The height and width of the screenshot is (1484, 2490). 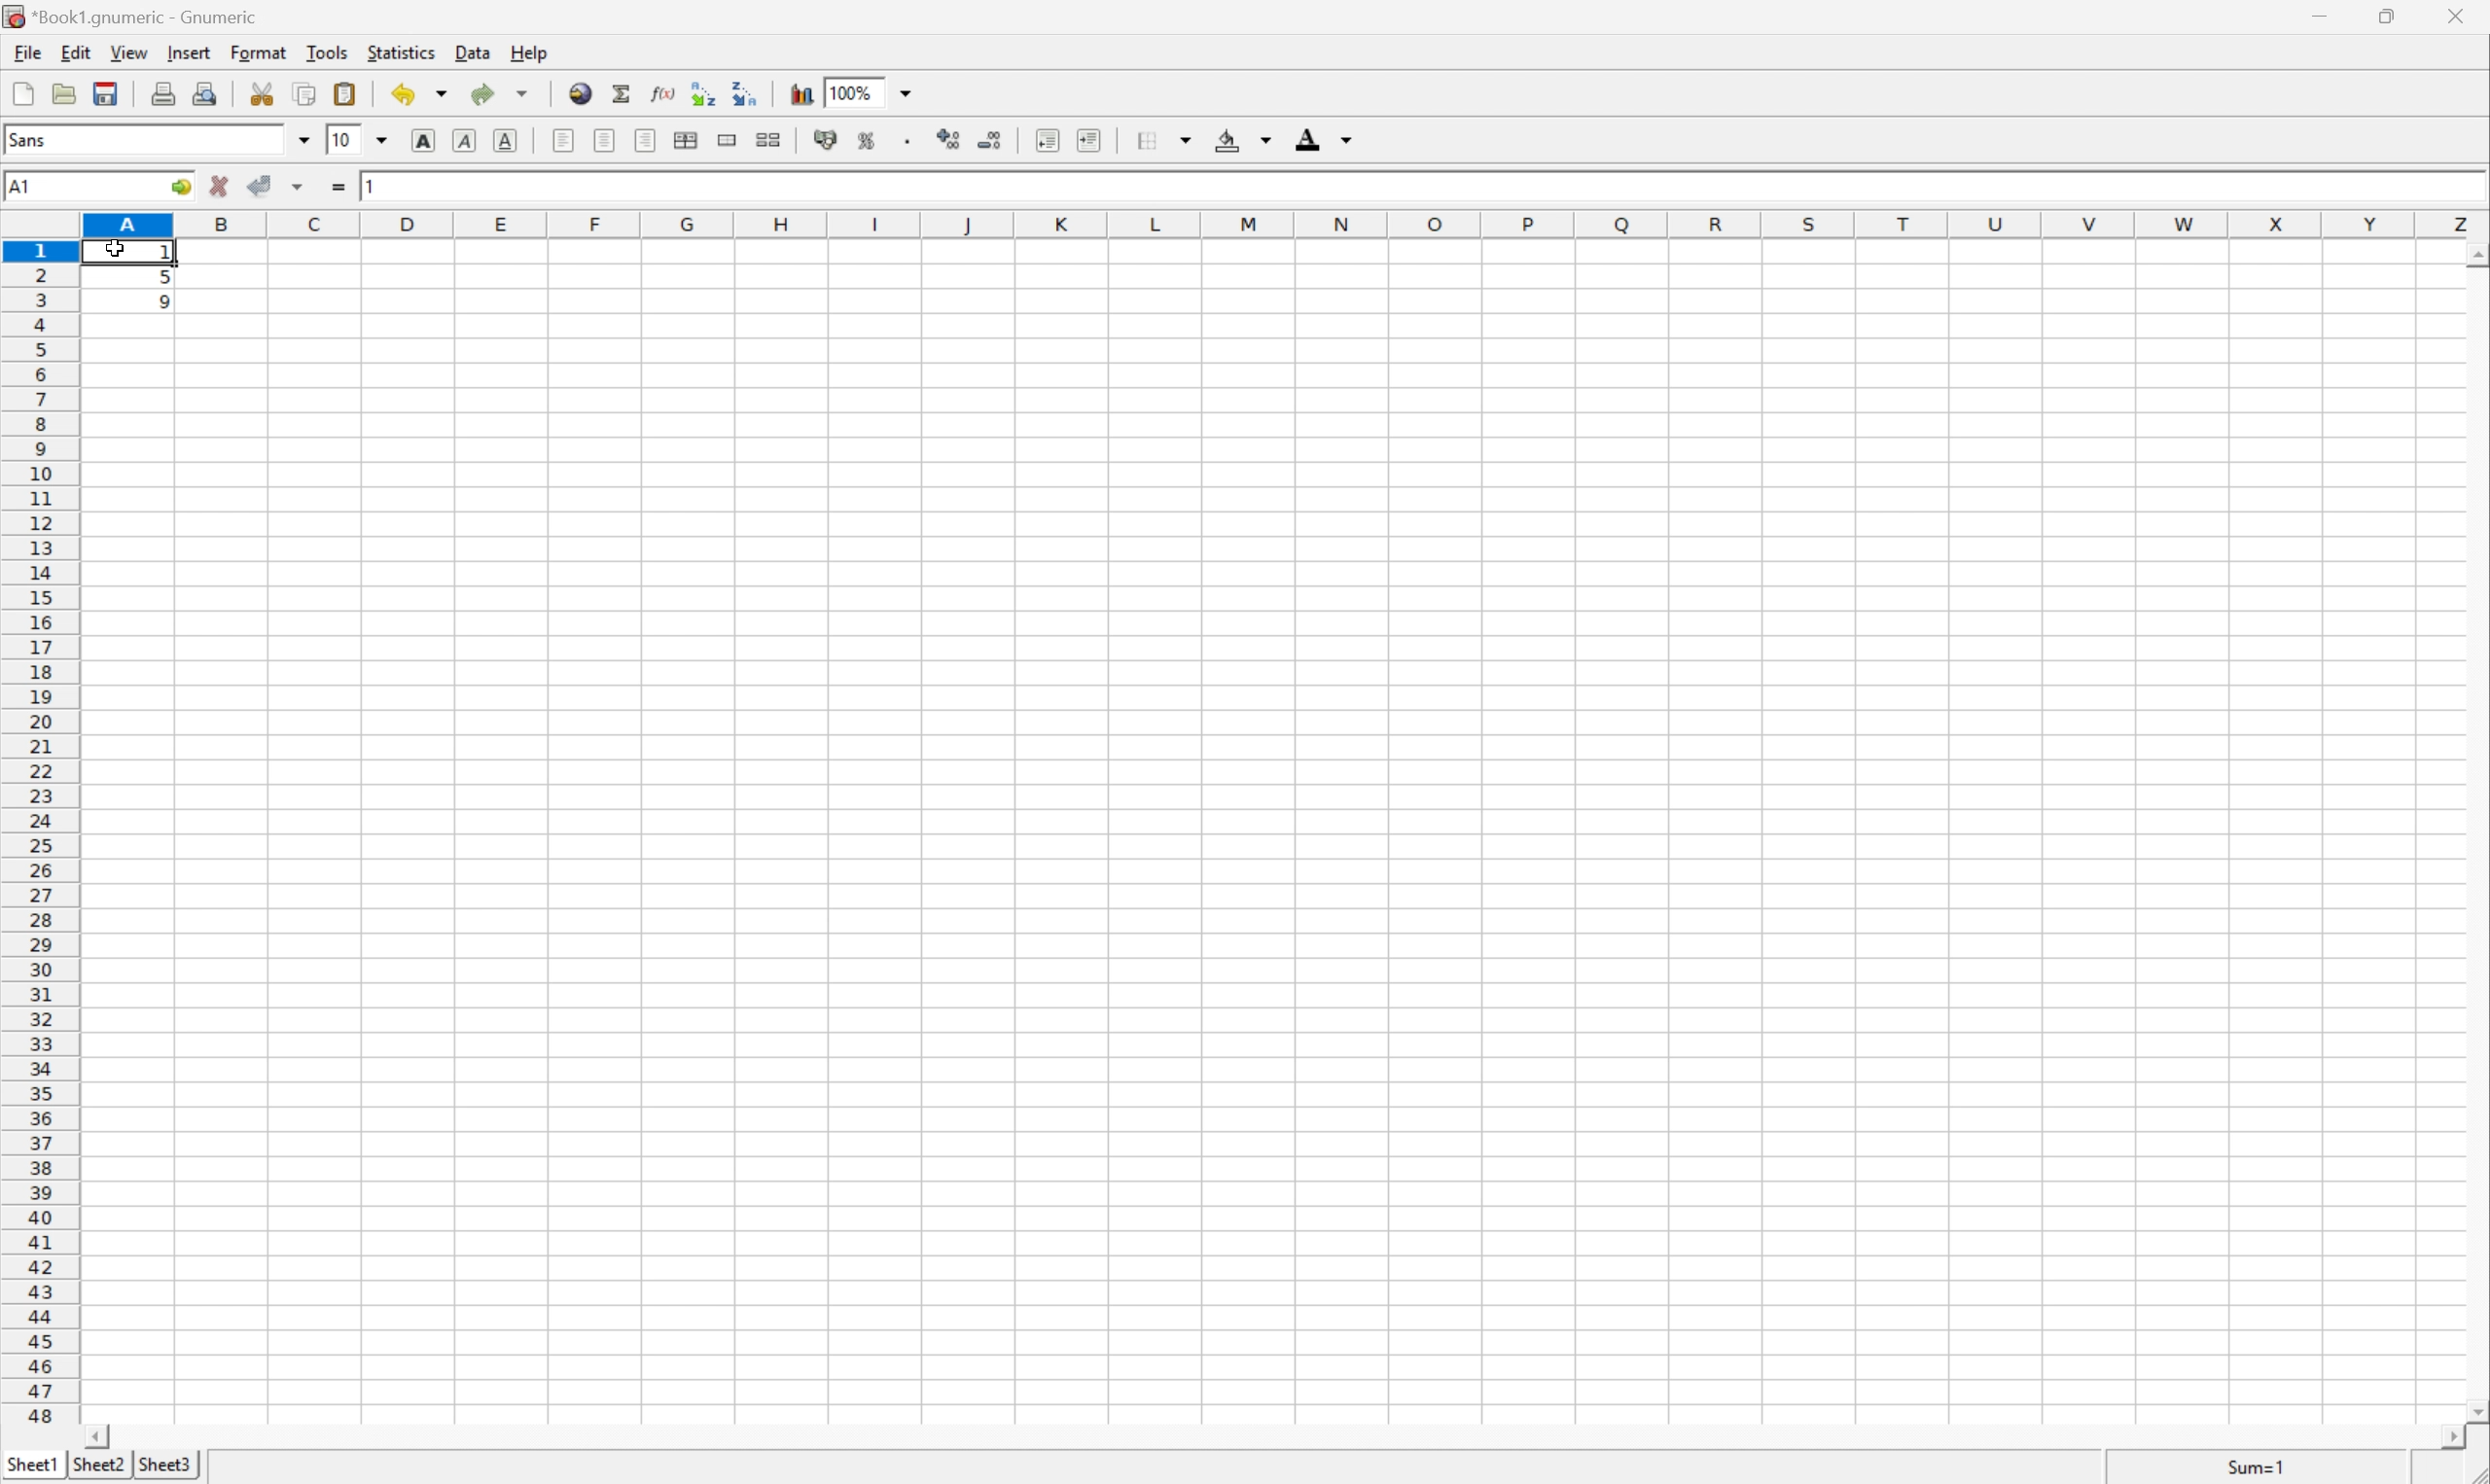 What do you see at coordinates (422, 98) in the screenshot?
I see `undo` at bounding box center [422, 98].